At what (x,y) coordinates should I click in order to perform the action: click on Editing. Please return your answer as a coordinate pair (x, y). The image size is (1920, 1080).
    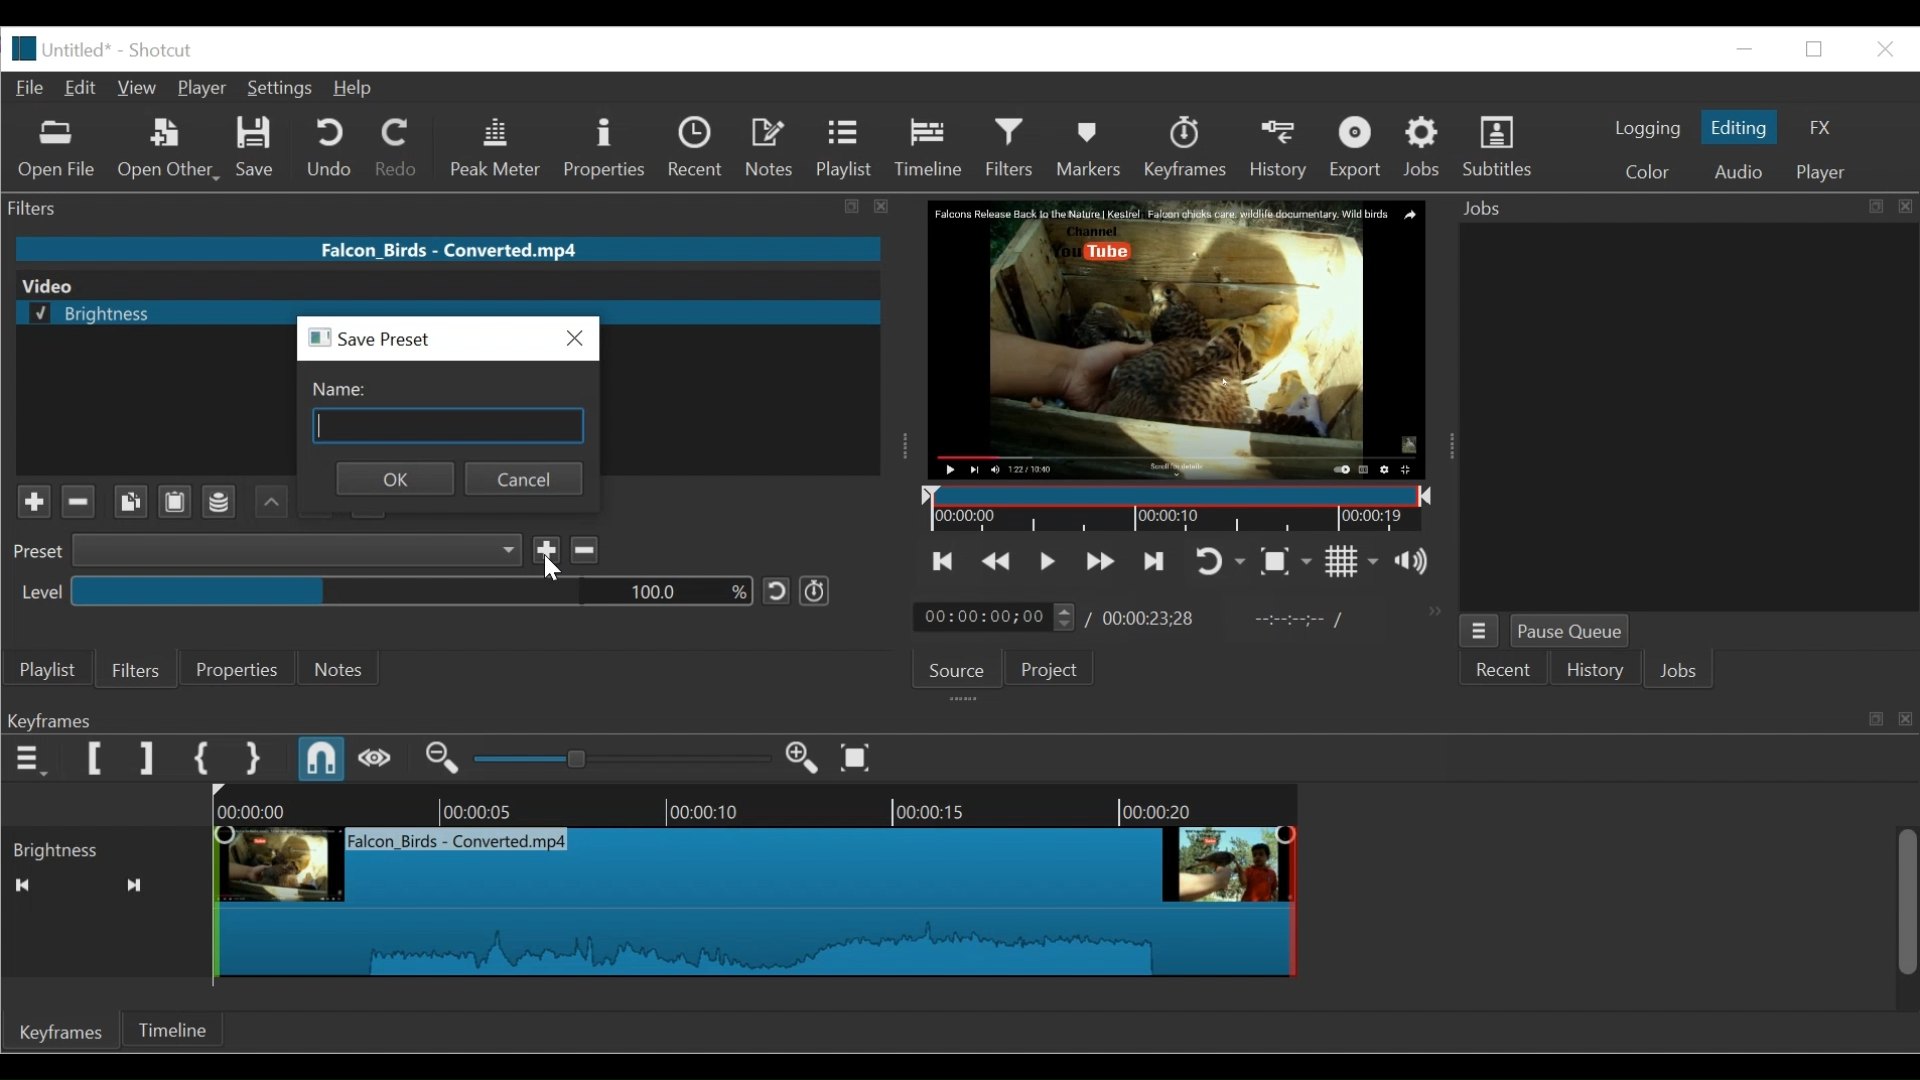
    Looking at the image, I should click on (1741, 127).